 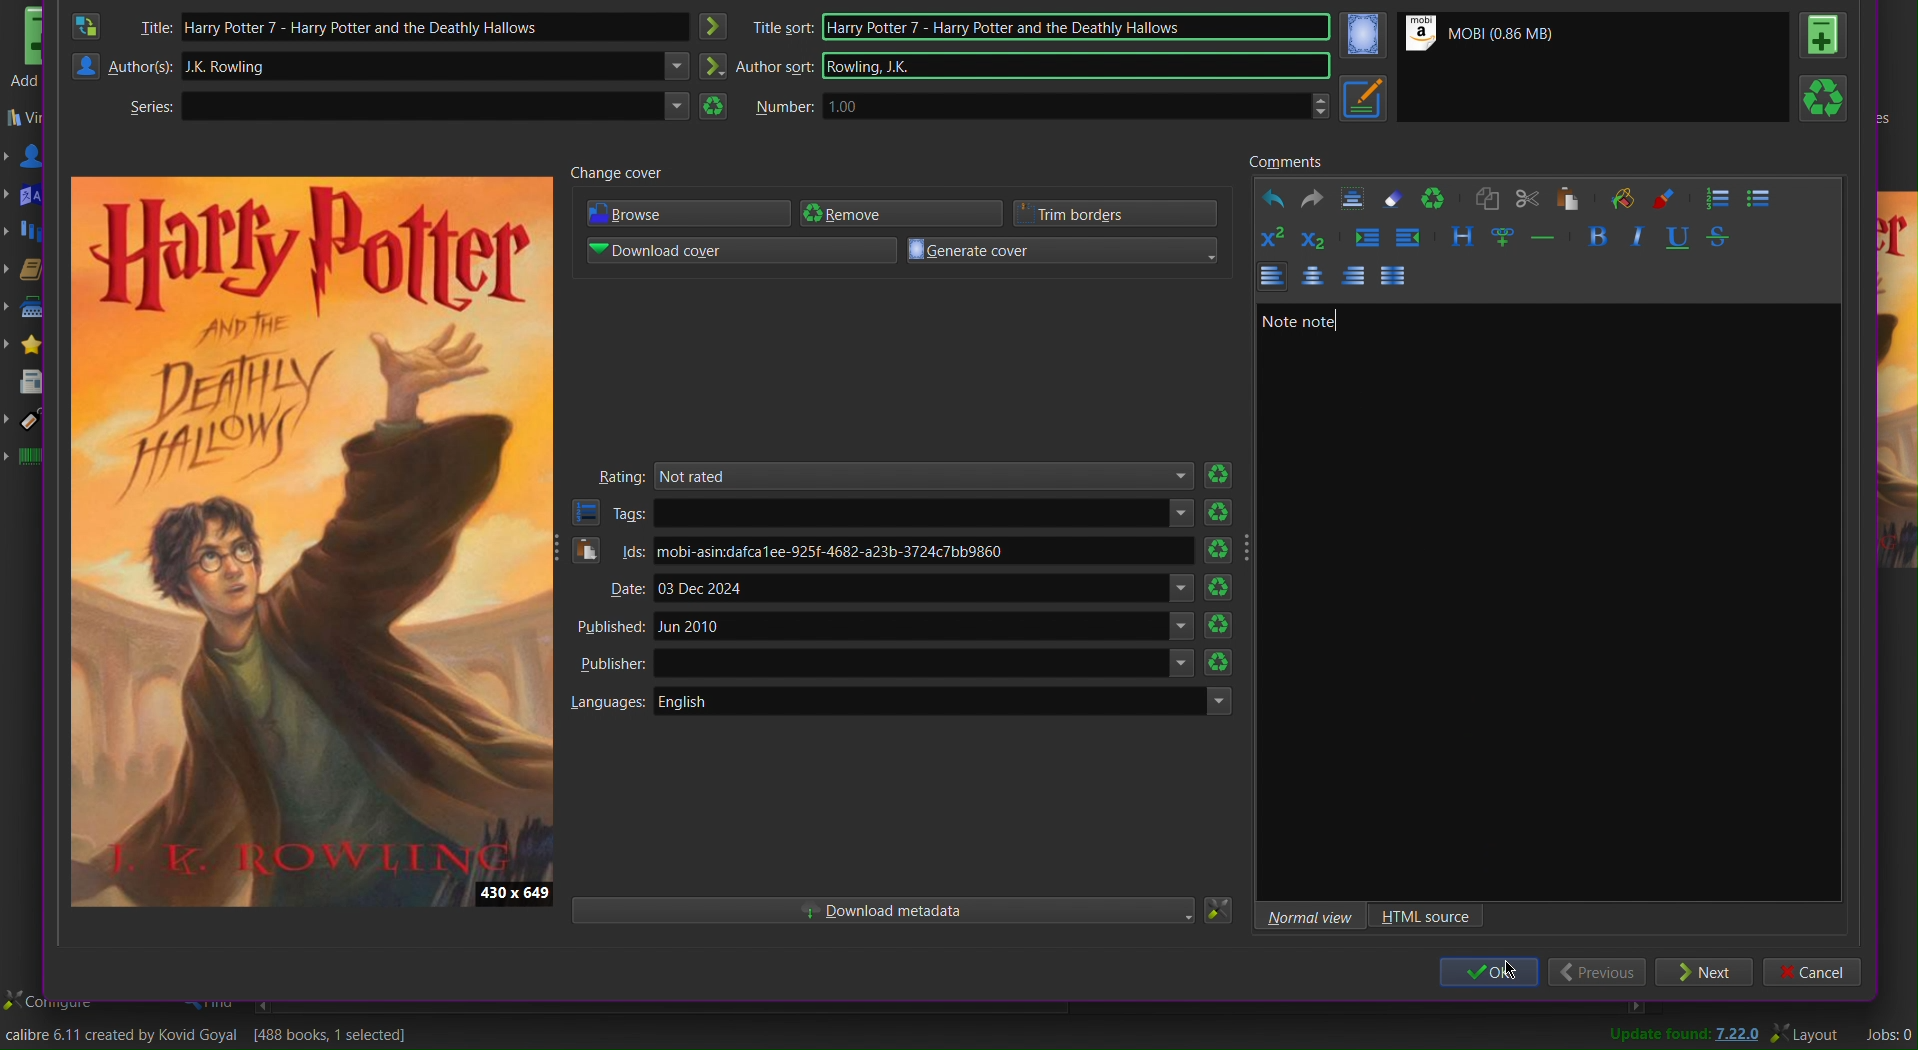 What do you see at coordinates (1720, 198) in the screenshot?
I see `Numbered List` at bounding box center [1720, 198].